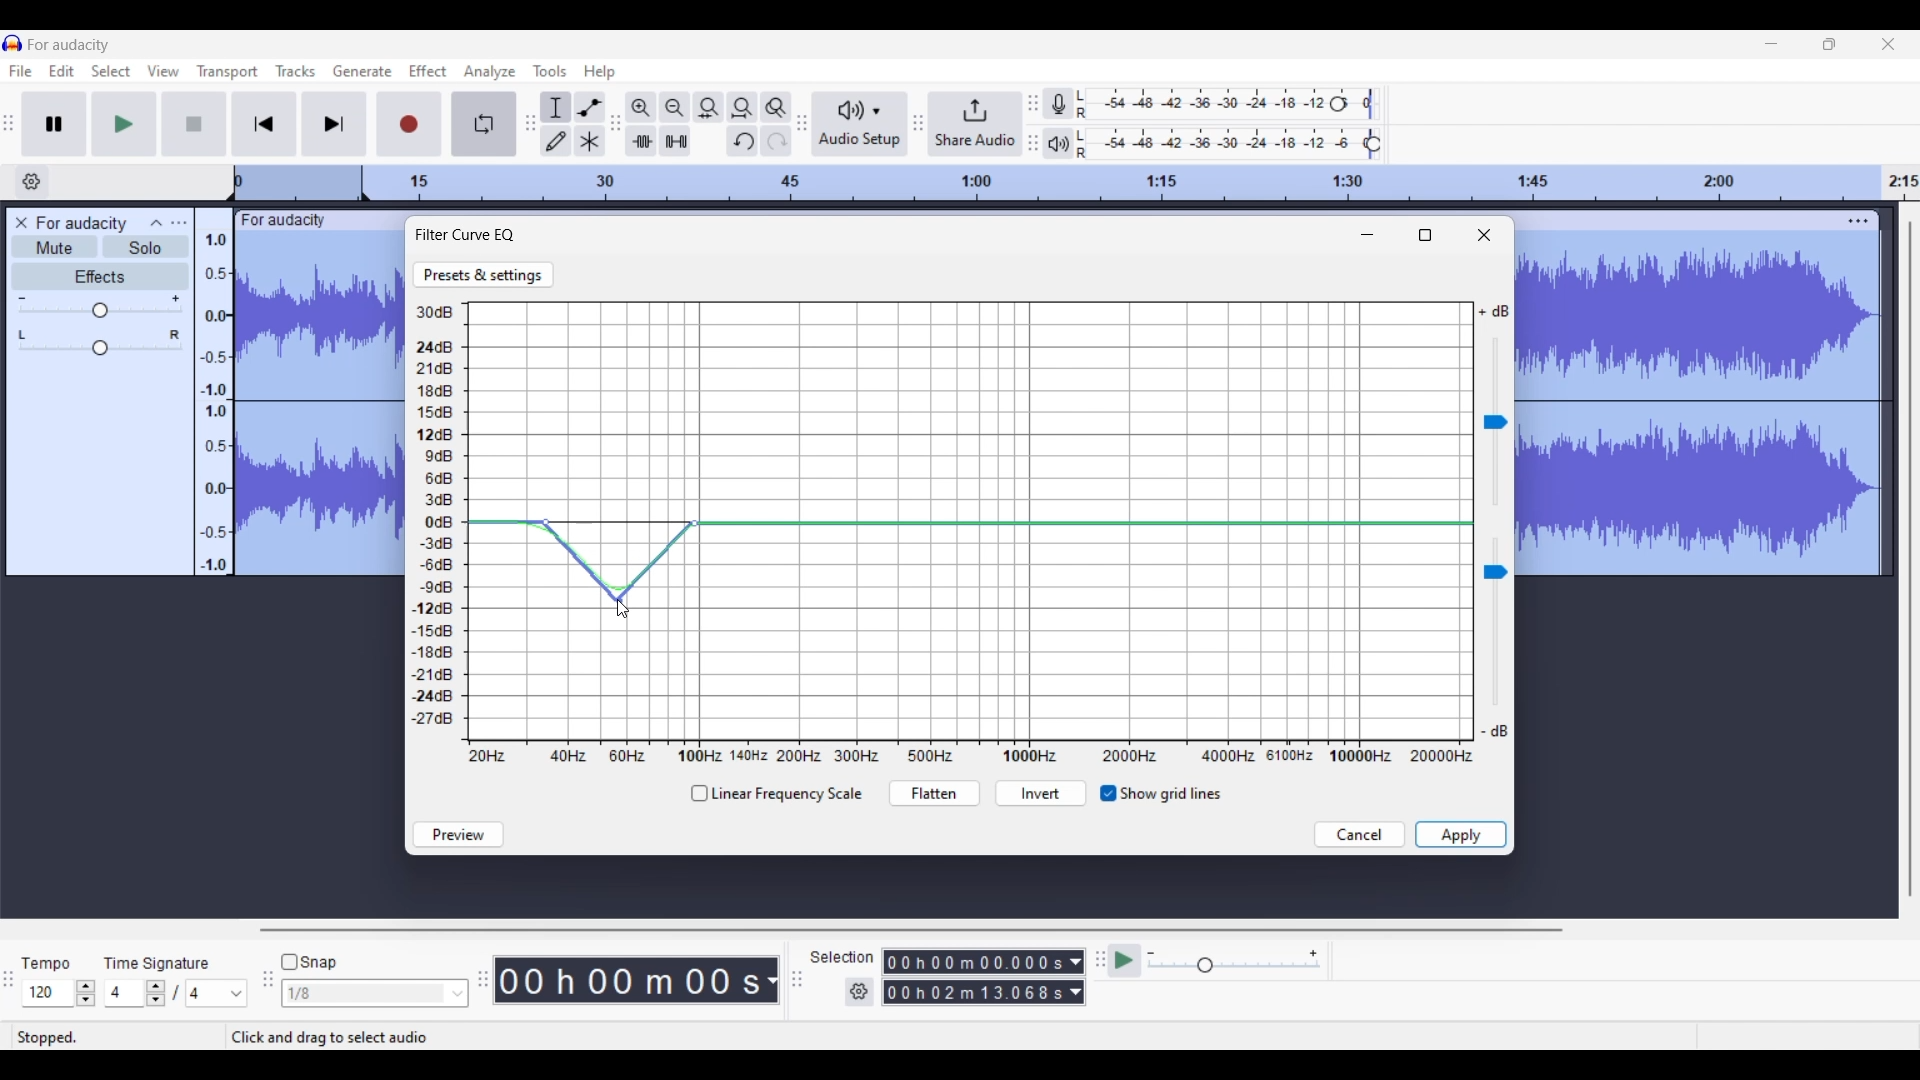  What do you see at coordinates (309, 962) in the screenshot?
I see `Snap toggle` at bounding box center [309, 962].